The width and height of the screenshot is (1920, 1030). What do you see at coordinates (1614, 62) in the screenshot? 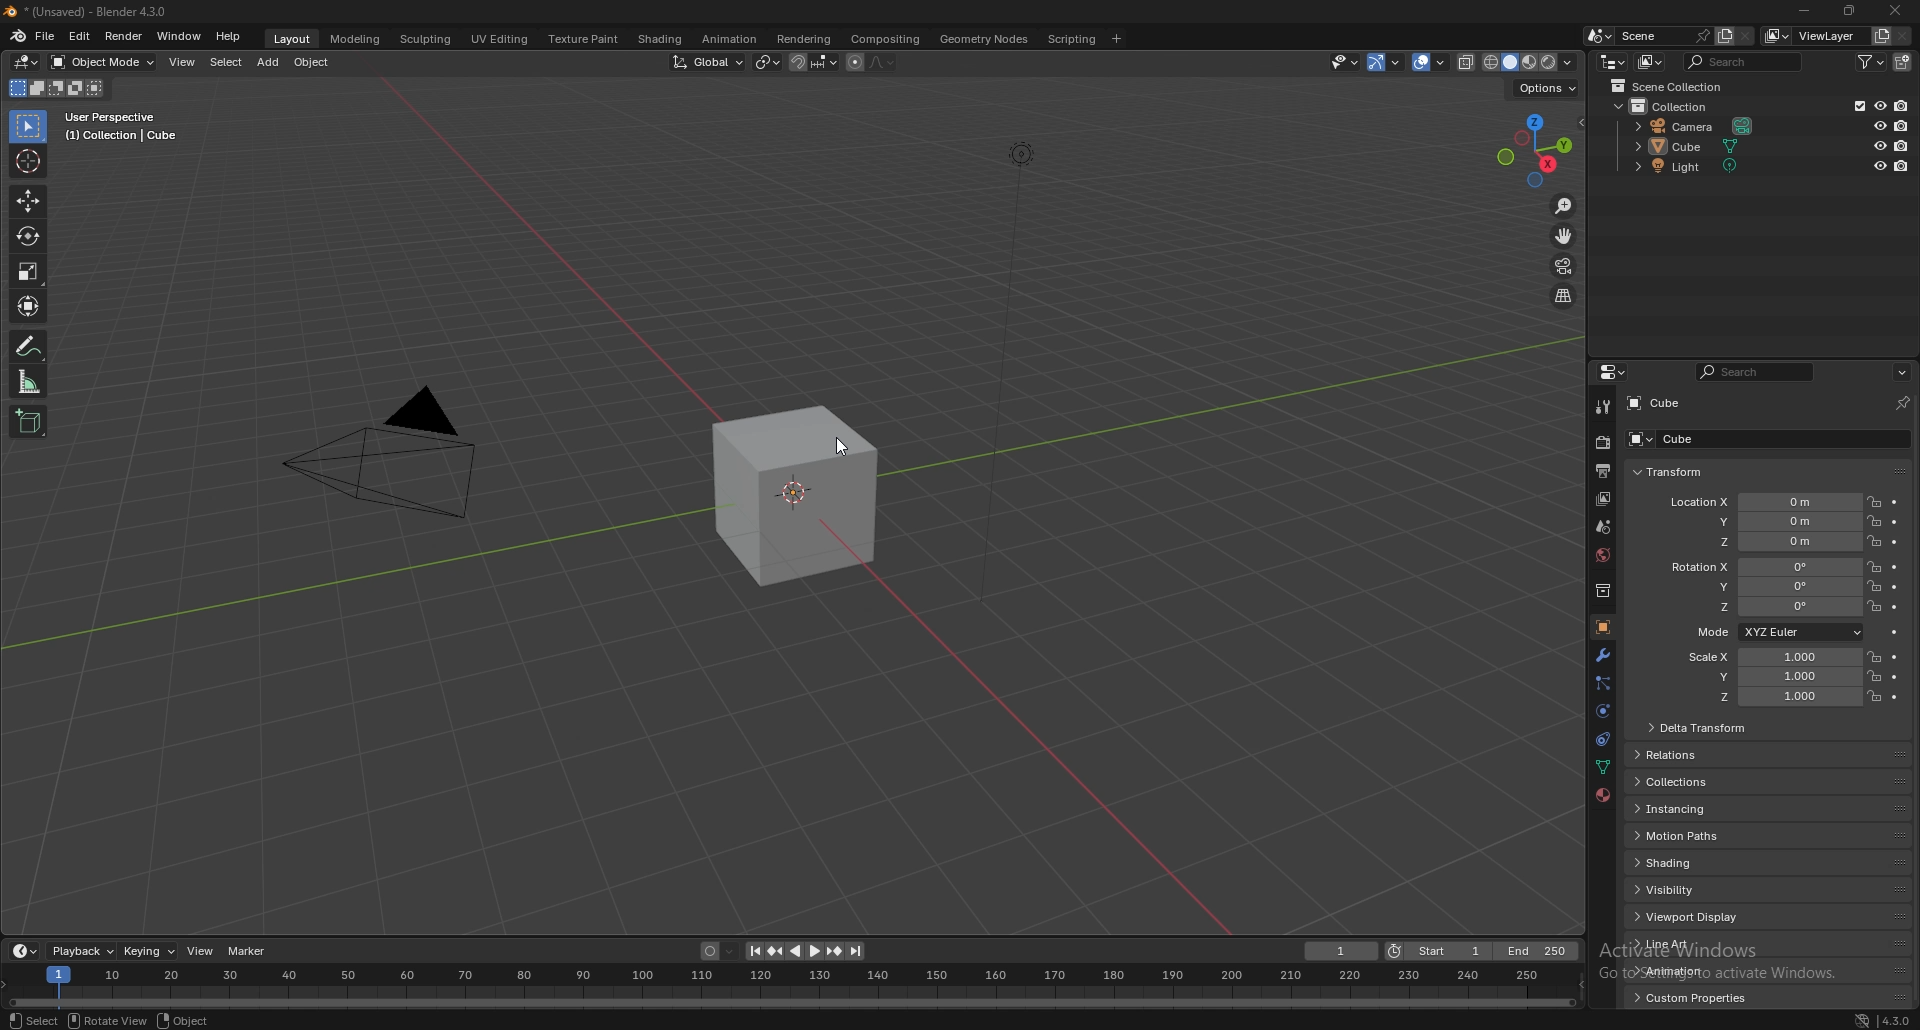
I see `editor type` at bounding box center [1614, 62].